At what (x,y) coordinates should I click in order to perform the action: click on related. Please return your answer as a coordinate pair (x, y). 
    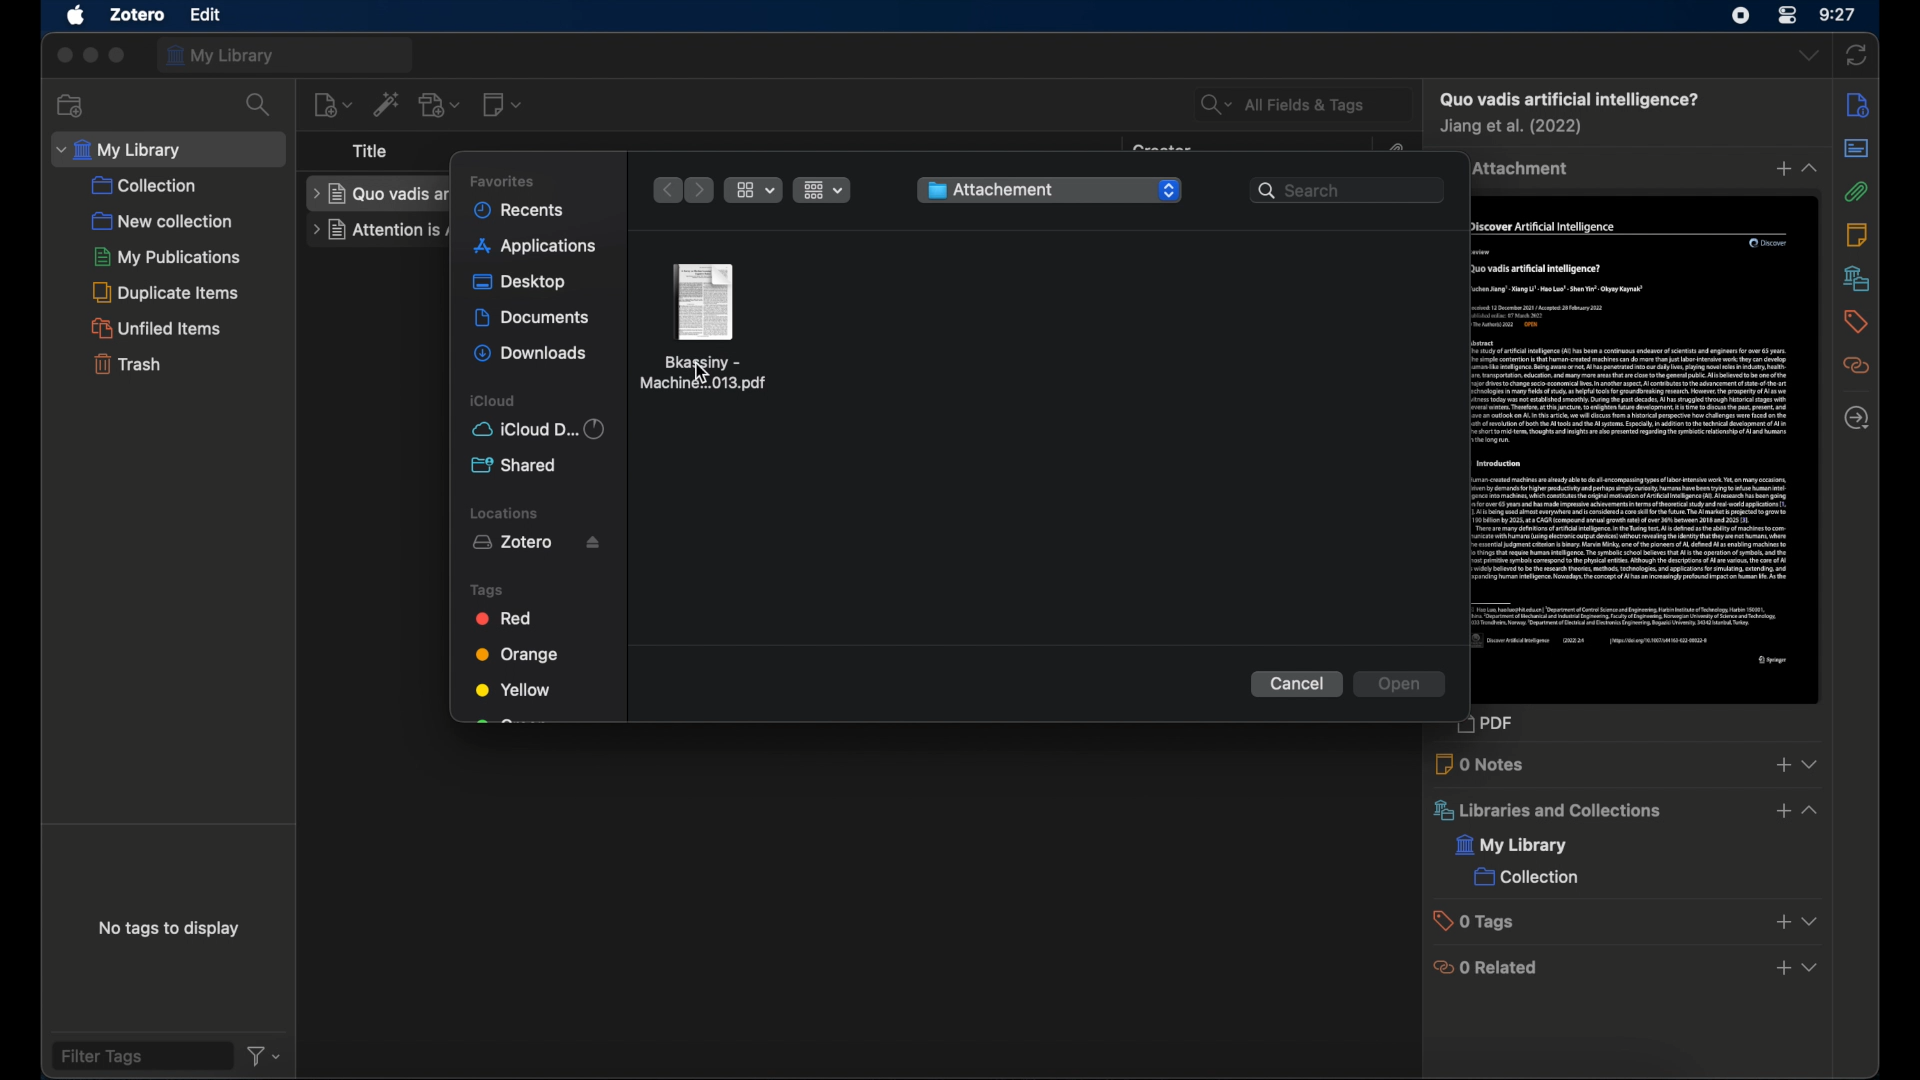
    Looking at the image, I should click on (1856, 366).